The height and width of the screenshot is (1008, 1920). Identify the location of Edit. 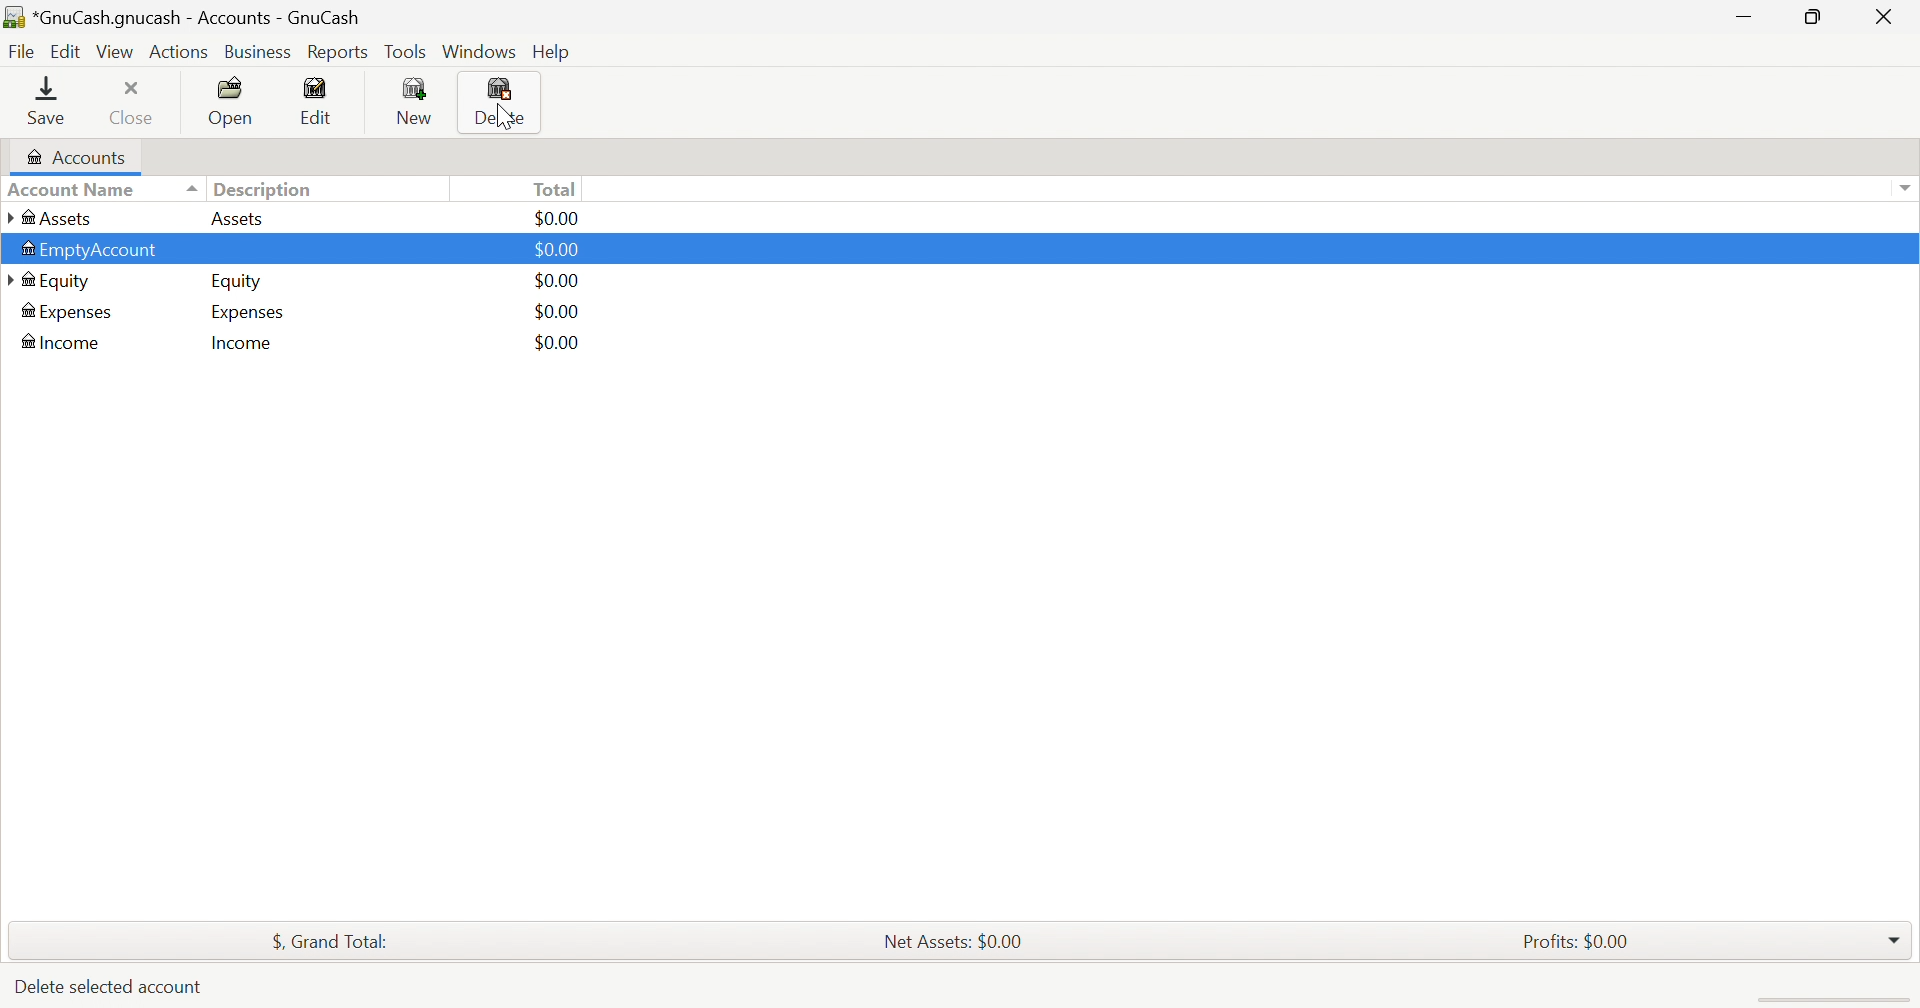
(69, 52).